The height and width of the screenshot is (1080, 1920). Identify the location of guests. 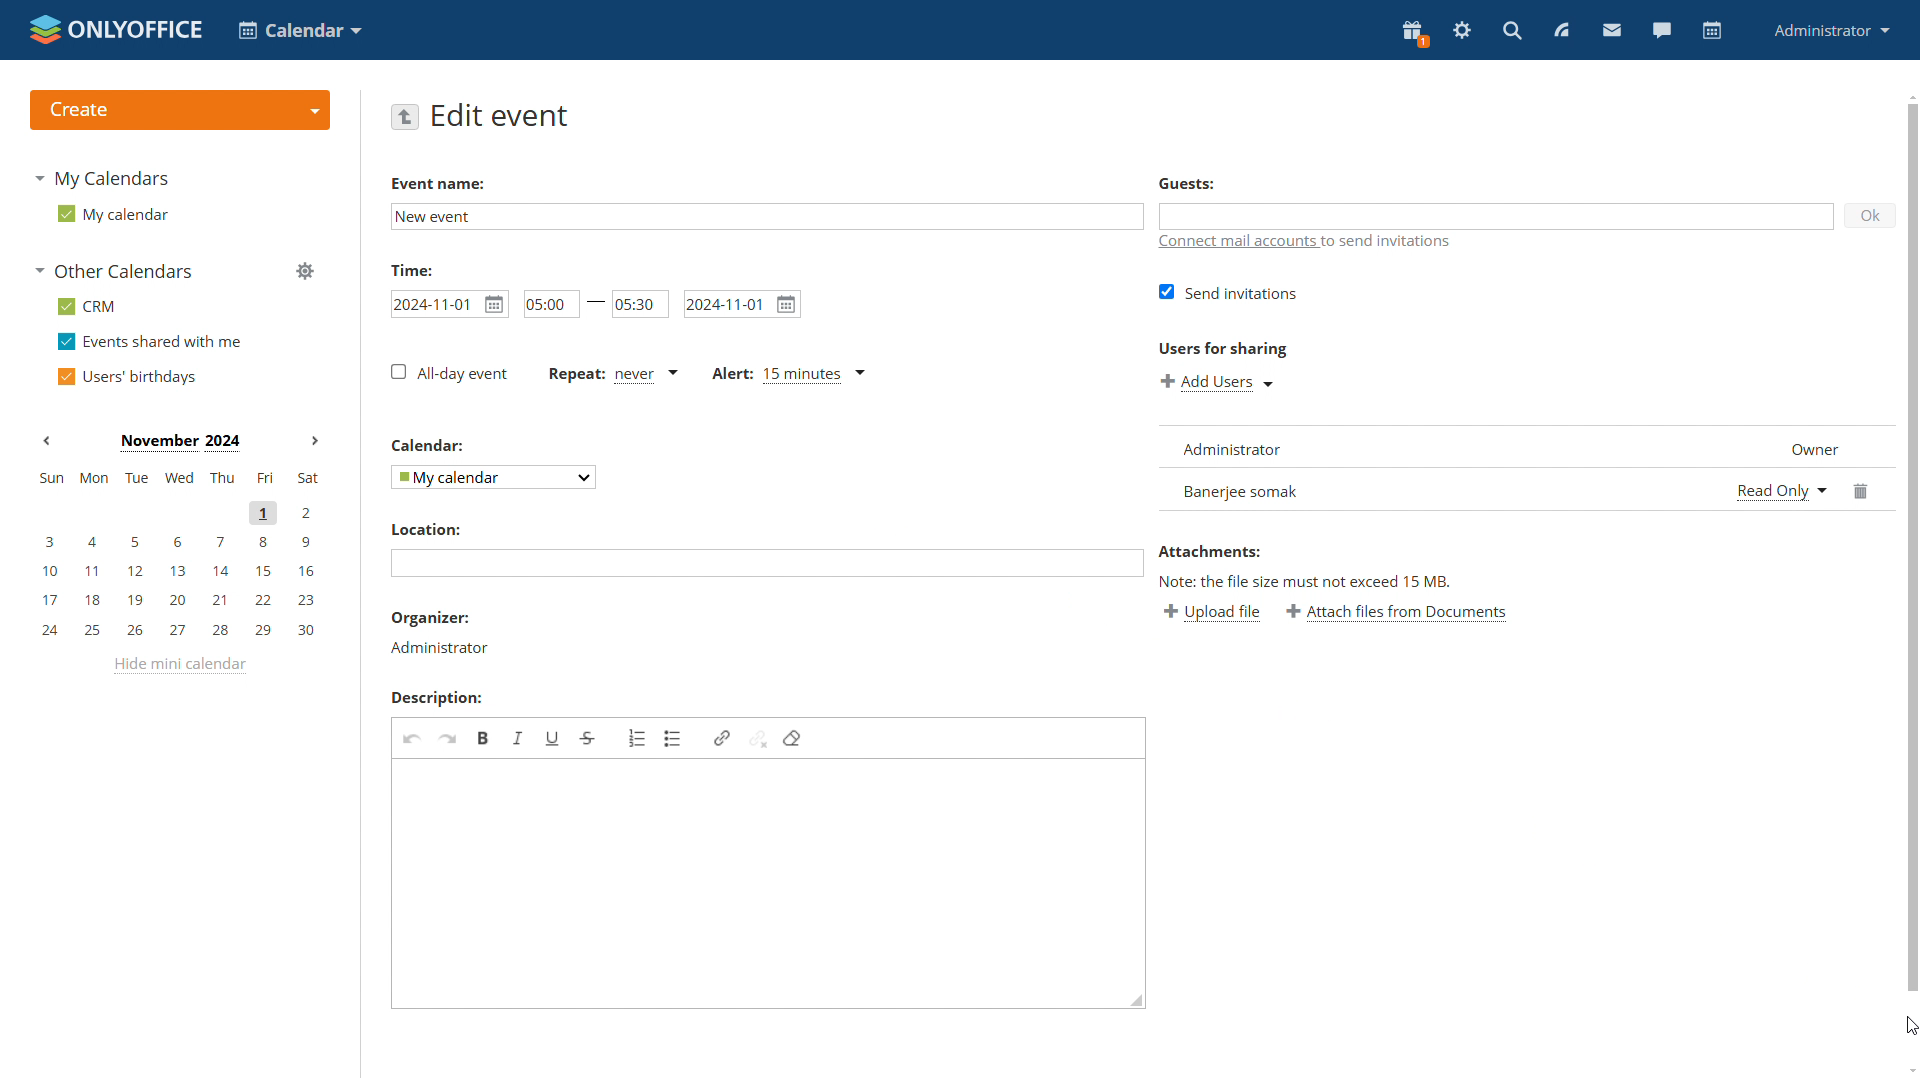
(1188, 184).